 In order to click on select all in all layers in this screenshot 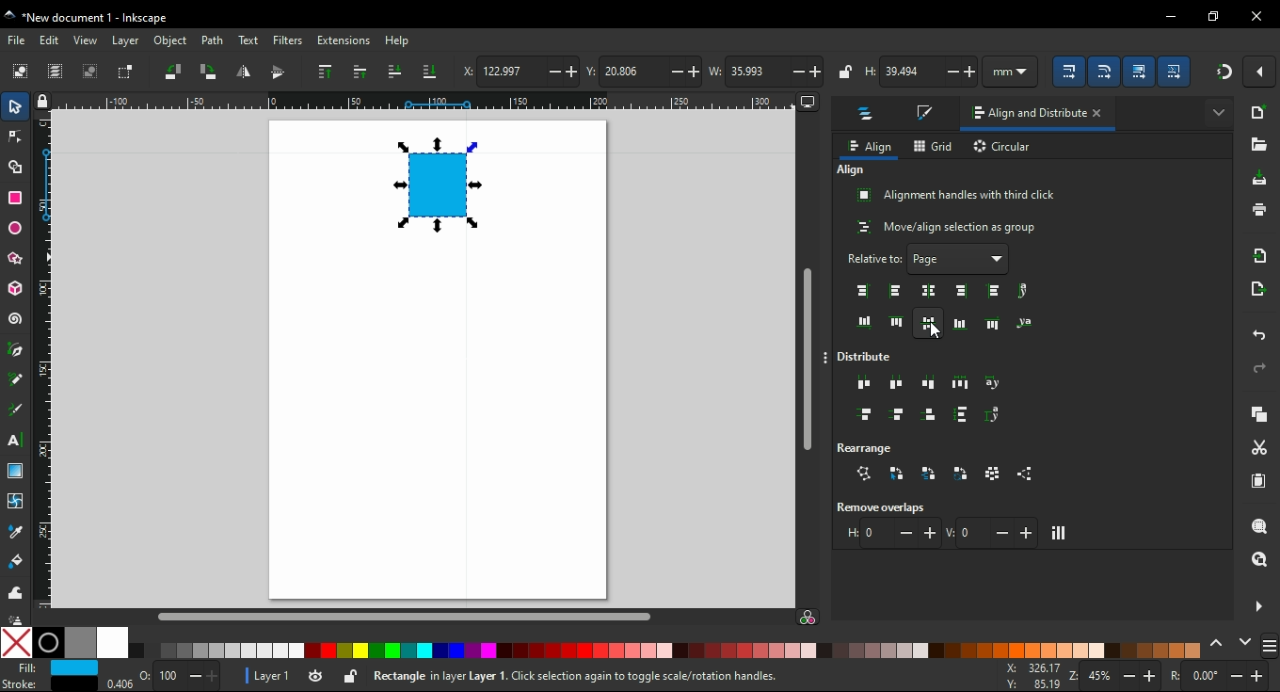, I will do `click(56, 71)`.